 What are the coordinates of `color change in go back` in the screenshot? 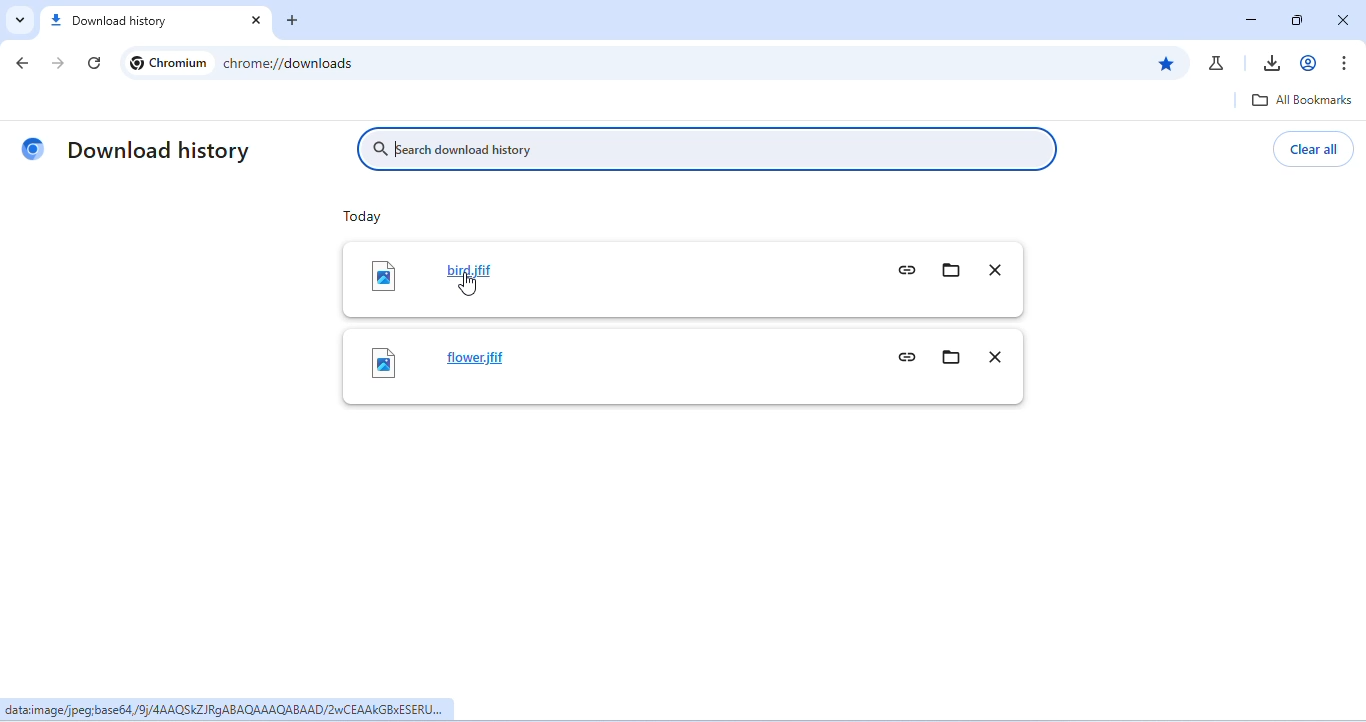 It's located at (25, 63).